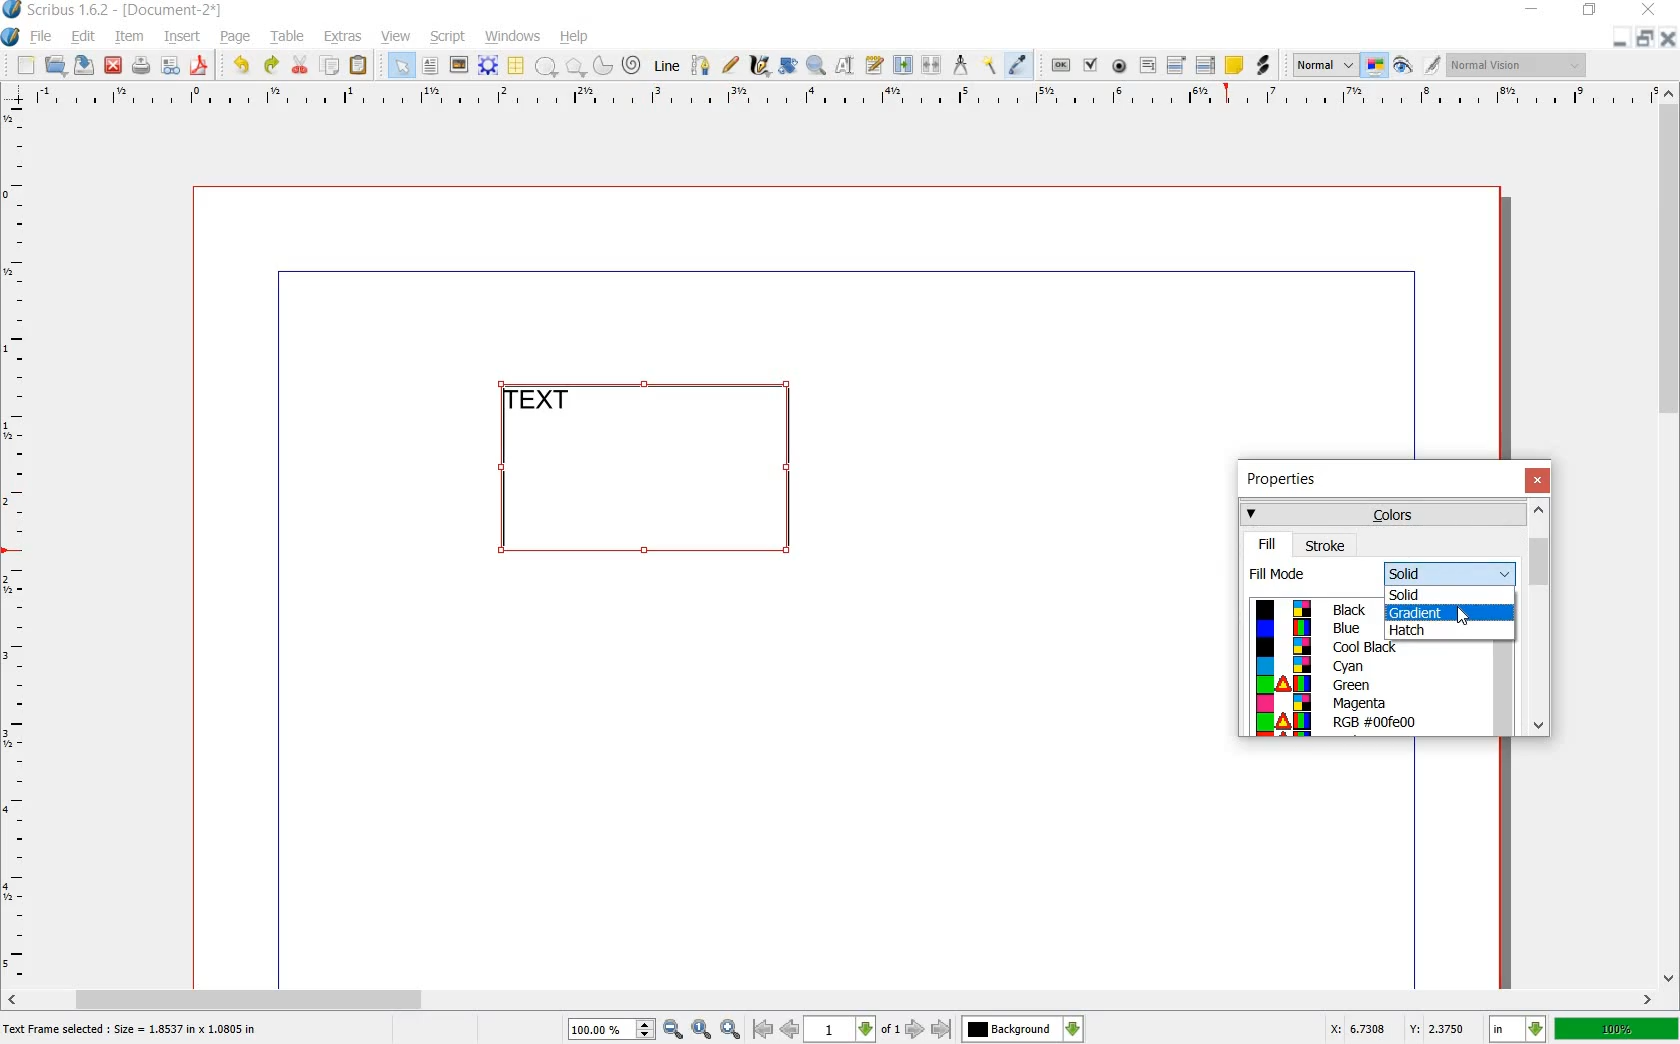 The height and width of the screenshot is (1044, 1680). Describe the element at coordinates (902, 66) in the screenshot. I see `link text frame` at that location.